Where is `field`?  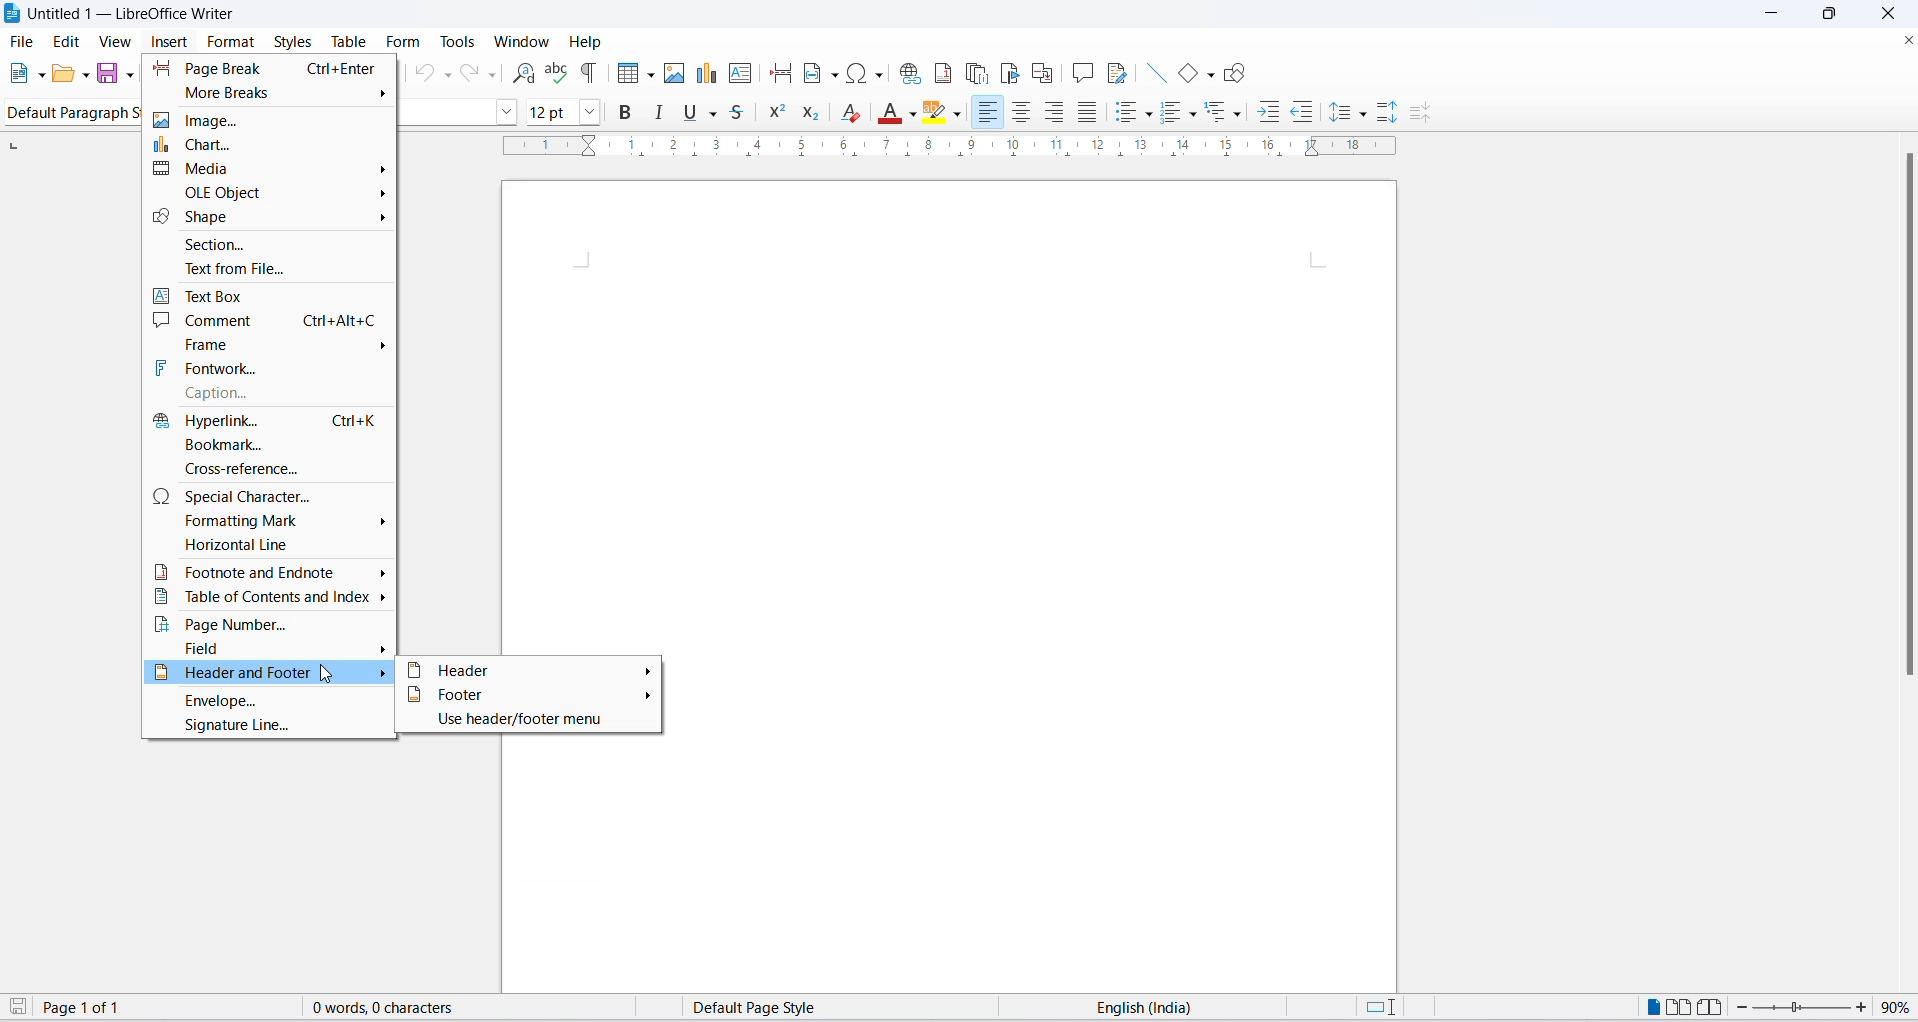
field is located at coordinates (272, 649).